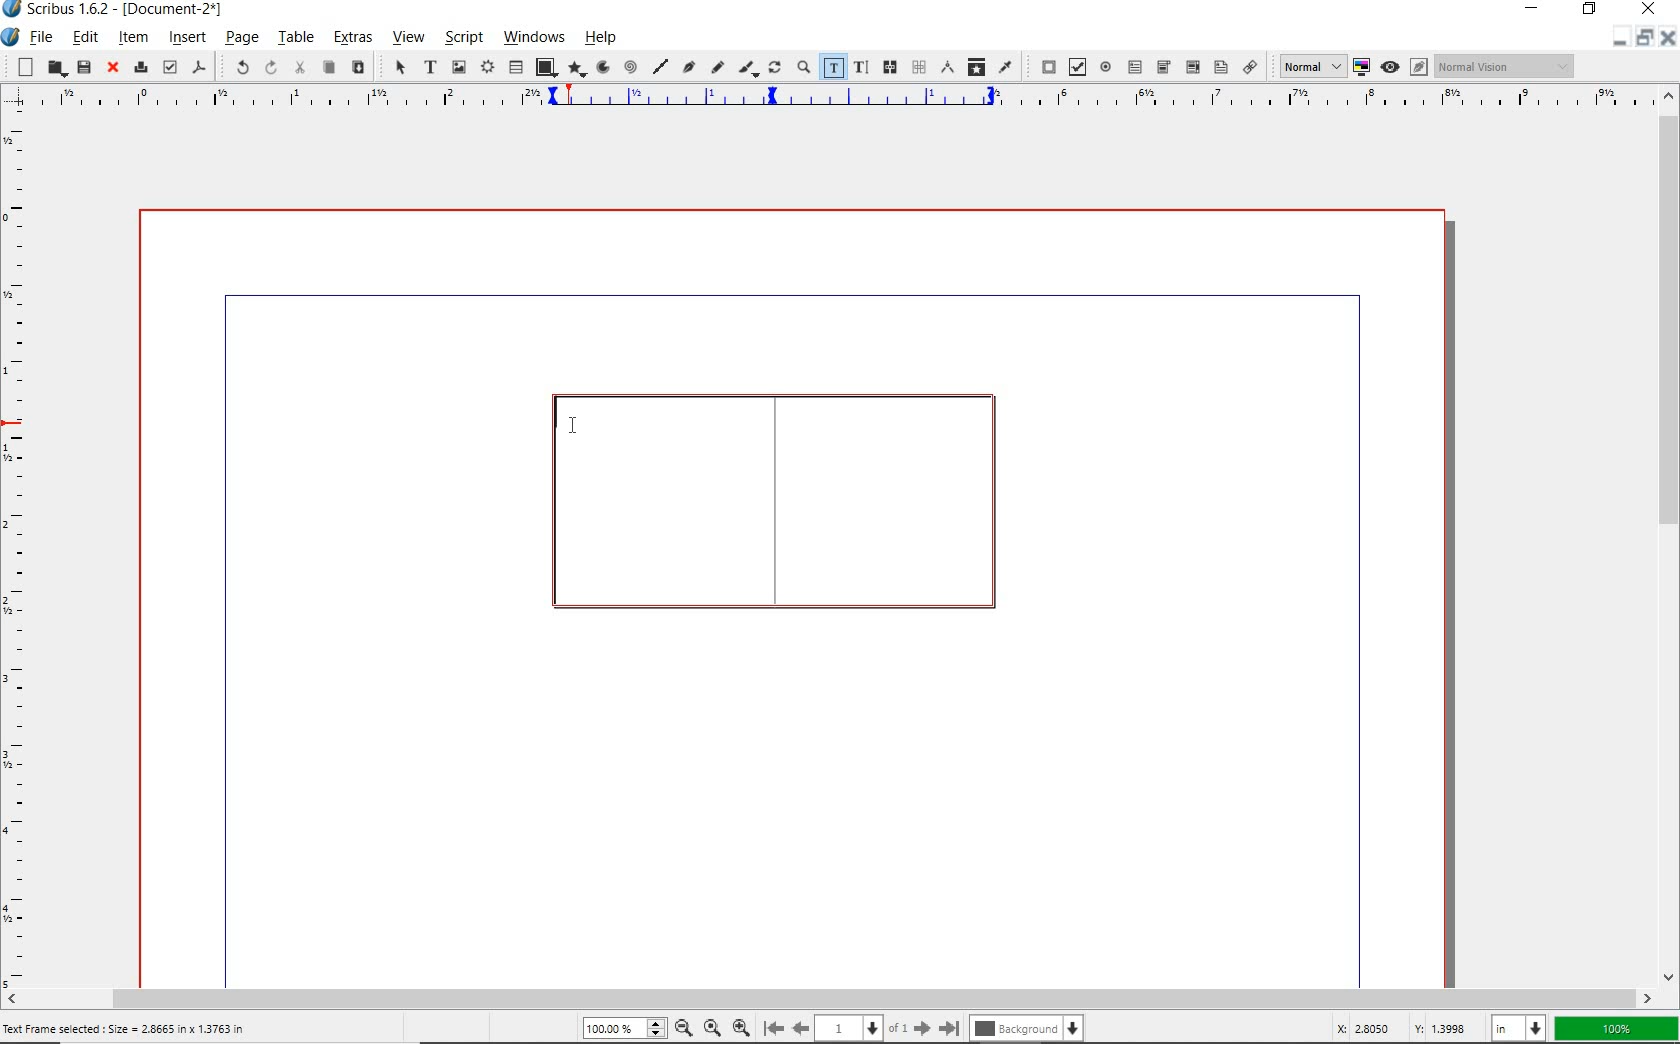 Image resolution: width=1680 pixels, height=1044 pixels. I want to click on default zoom, so click(710, 1026).